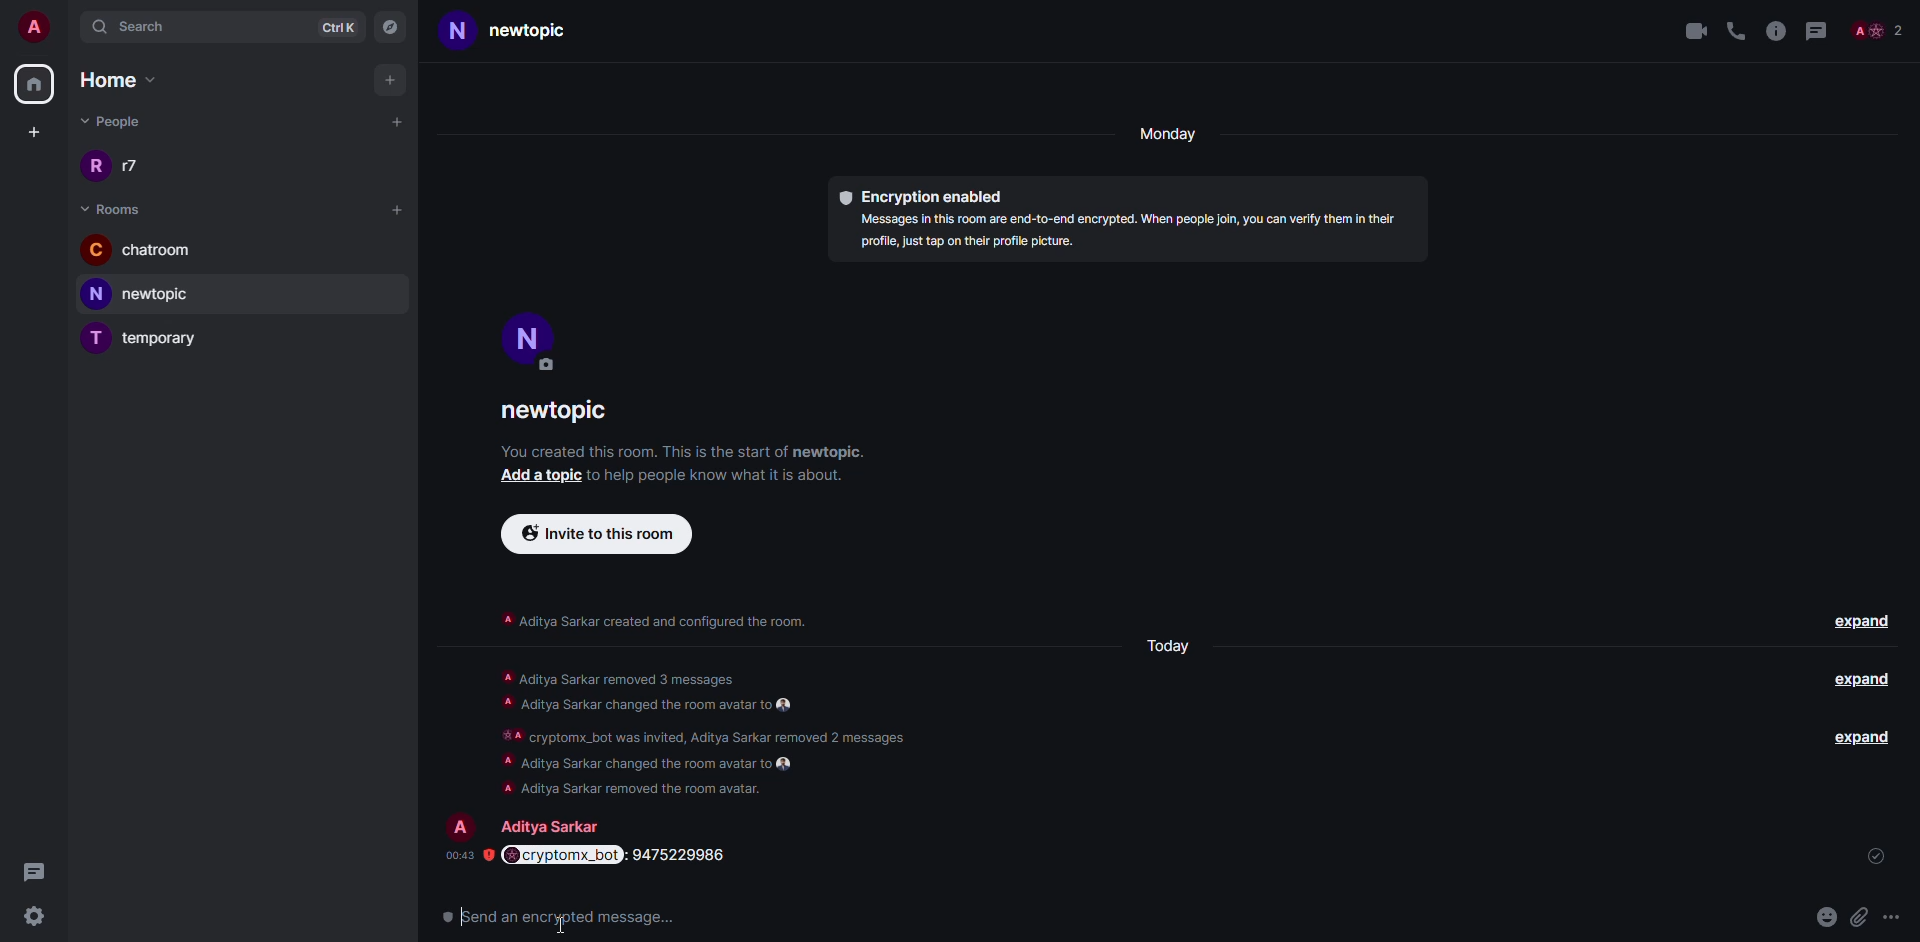  What do you see at coordinates (1693, 30) in the screenshot?
I see `video call` at bounding box center [1693, 30].